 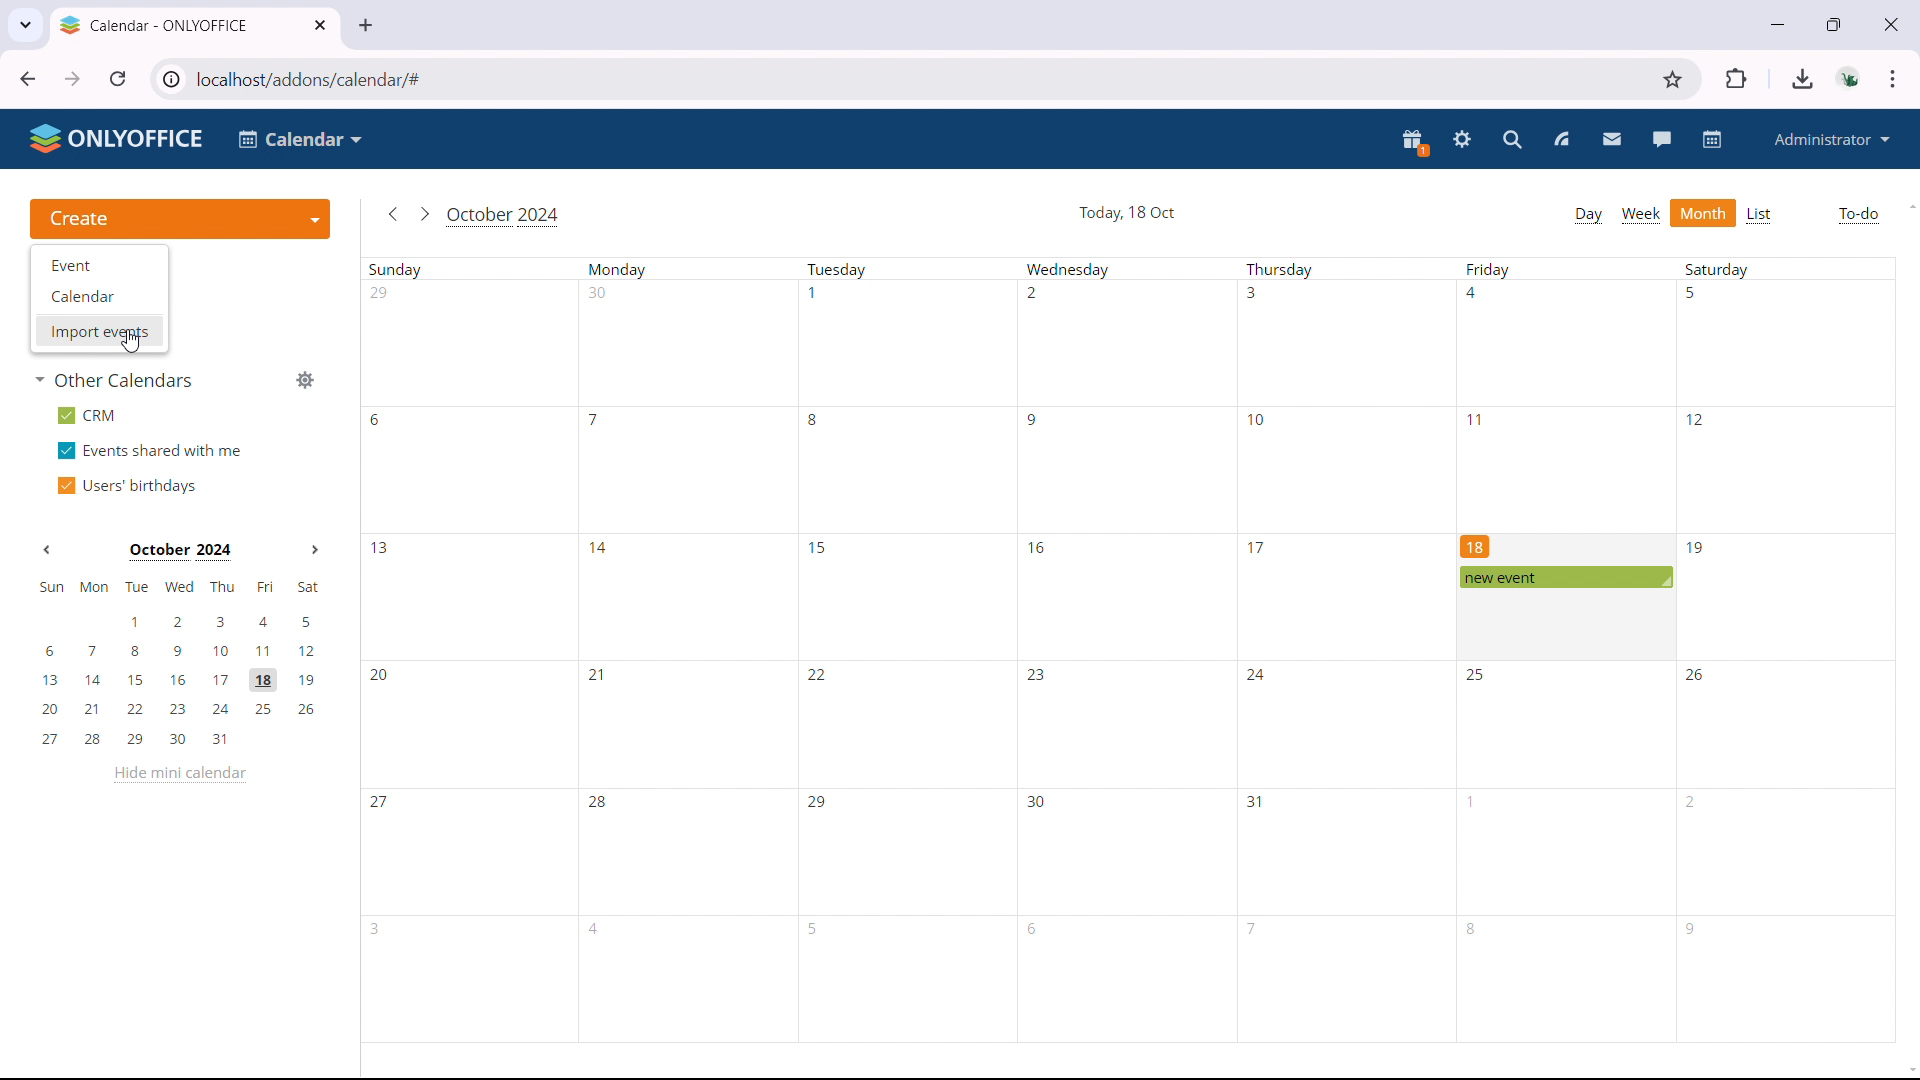 I want to click on 27, so click(x=381, y=805).